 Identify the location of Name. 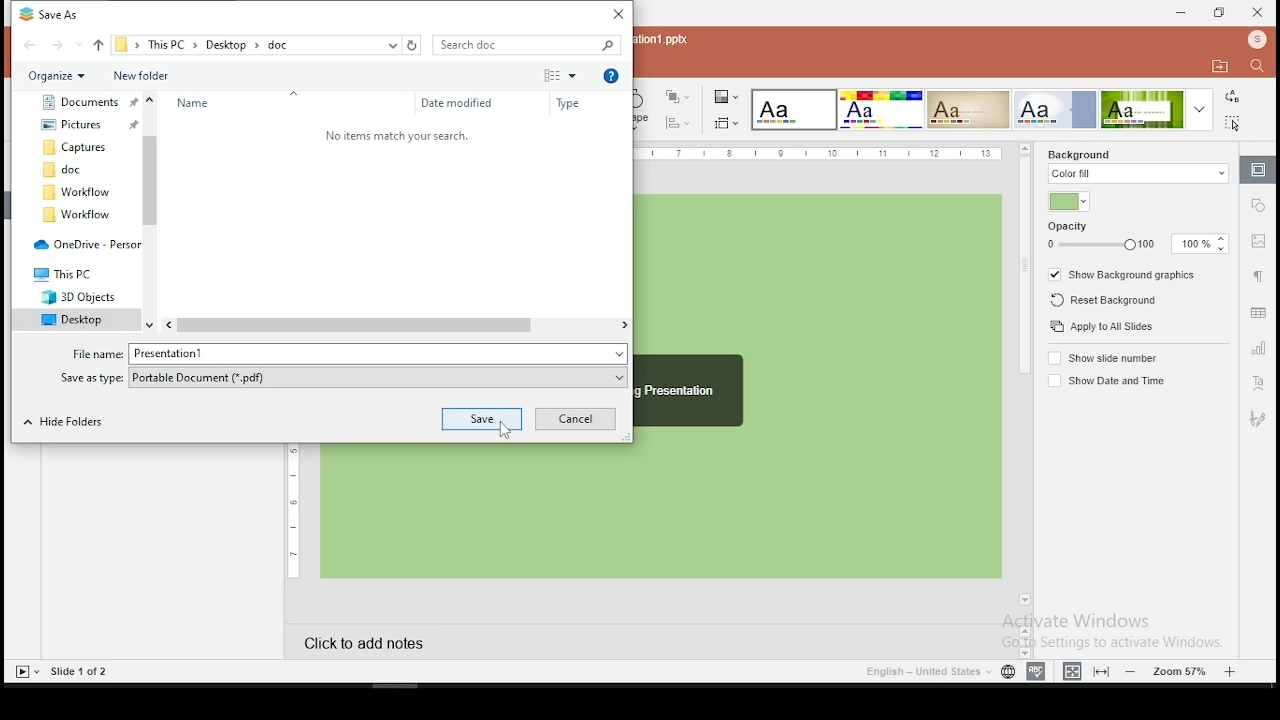
(202, 102).